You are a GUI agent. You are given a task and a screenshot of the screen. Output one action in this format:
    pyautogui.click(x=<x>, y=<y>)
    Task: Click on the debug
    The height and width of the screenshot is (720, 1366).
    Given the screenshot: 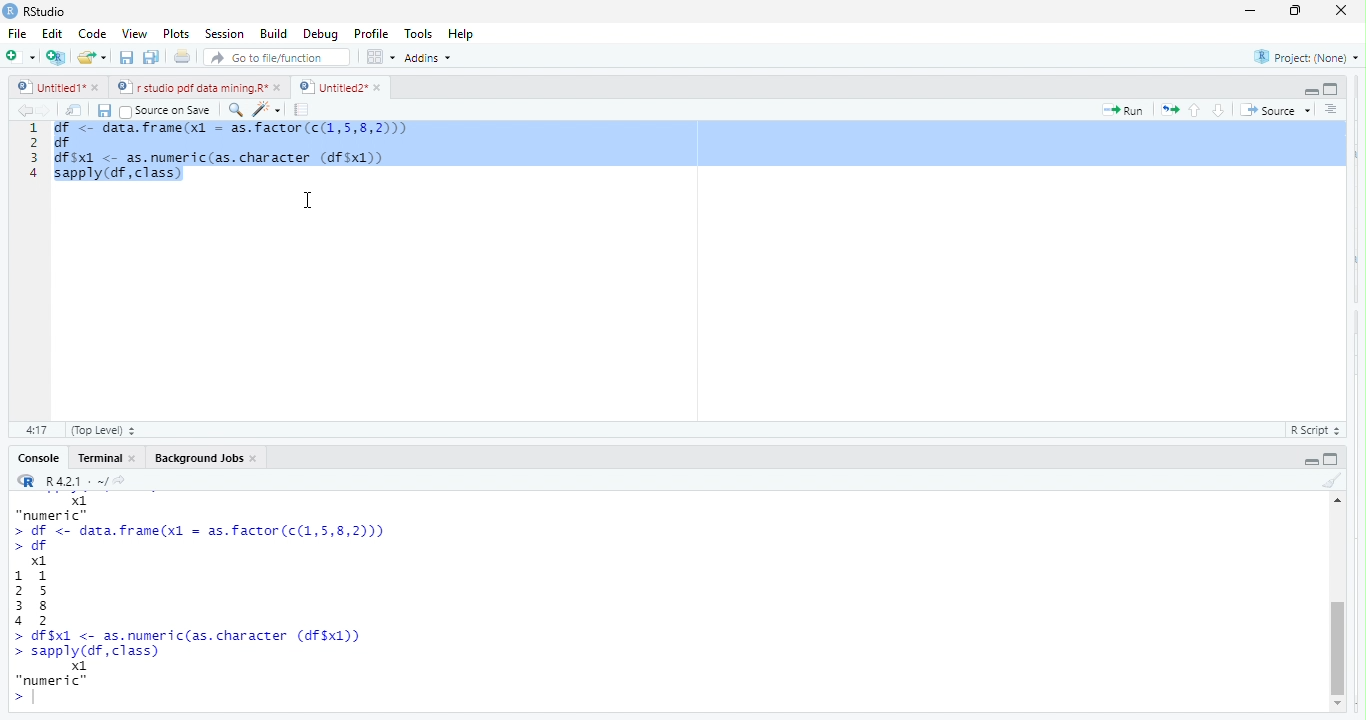 What is the action you would take?
    pyautogui.click(x=322, y=34)
    